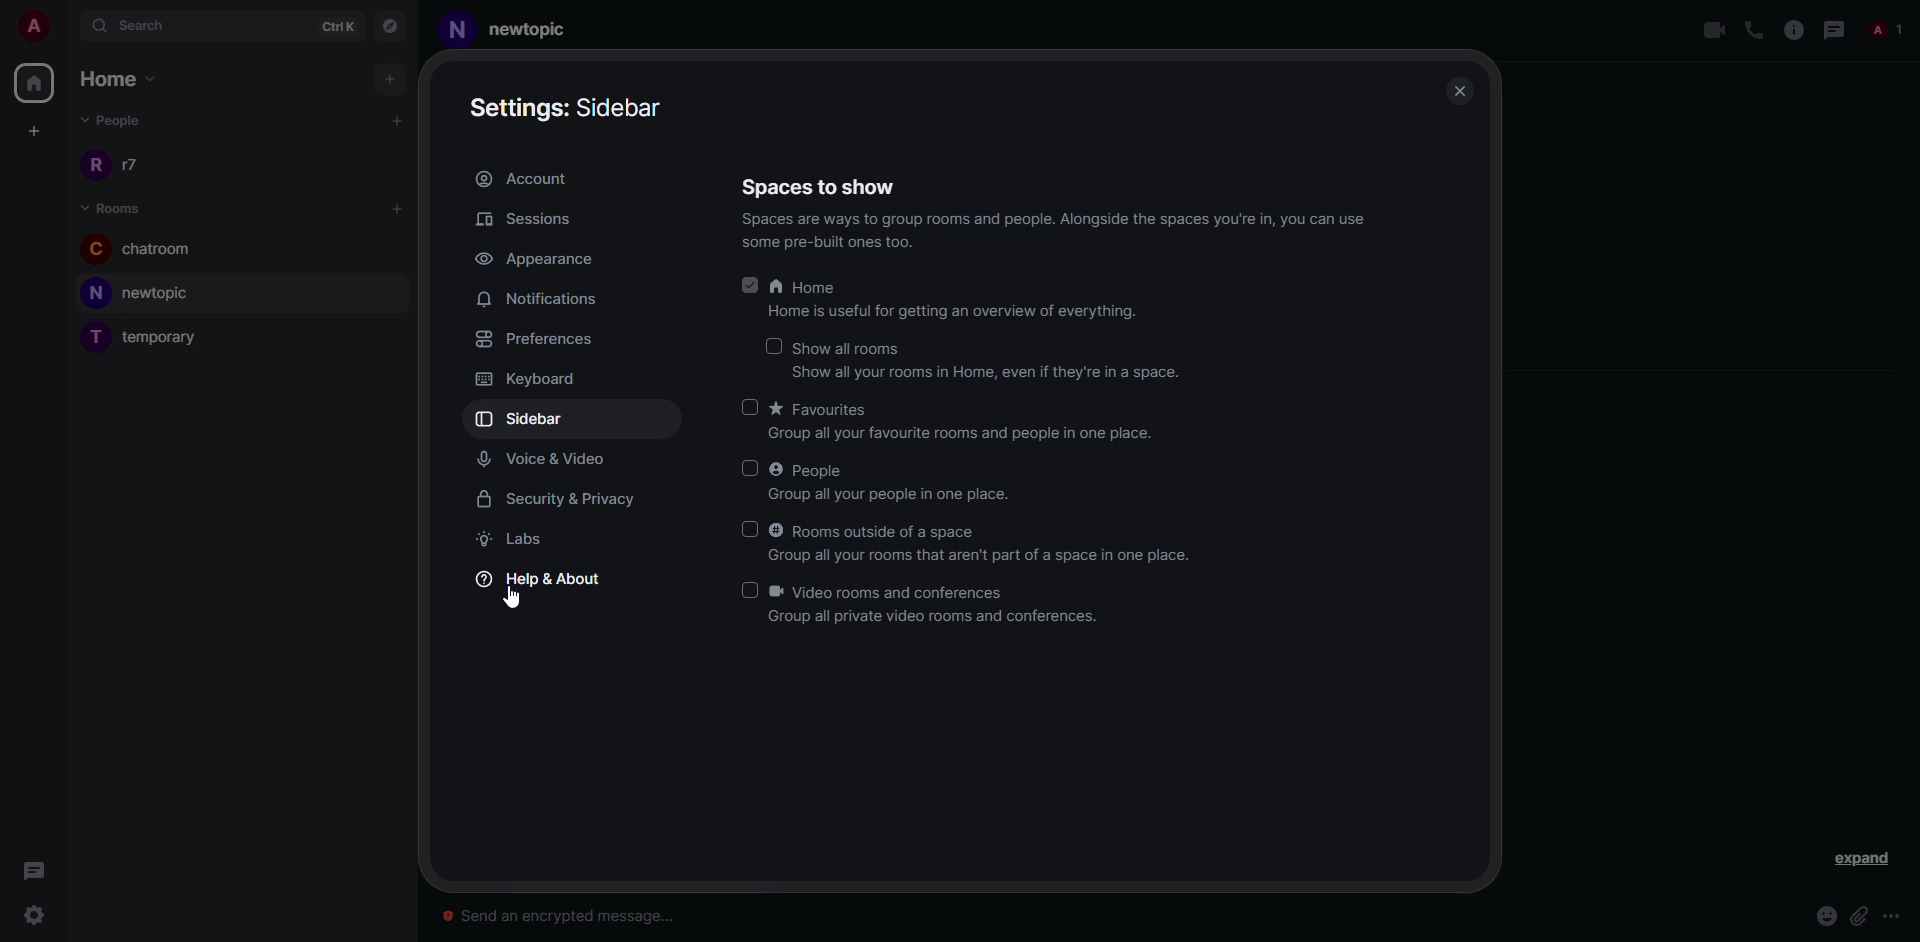  What do you see at coordinates (32, 132) in the screenshot?
I see `create space` at bounding box center [32, 132].